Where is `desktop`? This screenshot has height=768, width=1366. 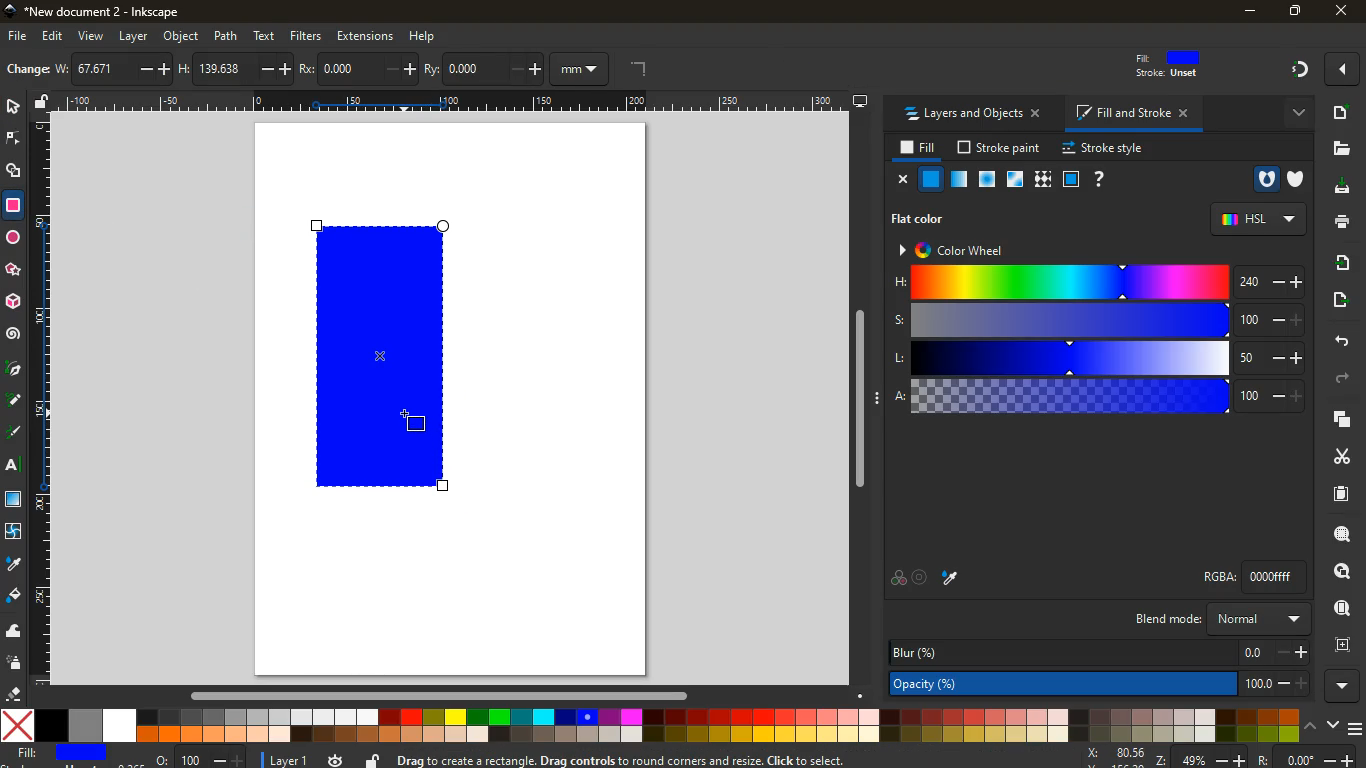 desktop is located at coordinates (1335, 189).